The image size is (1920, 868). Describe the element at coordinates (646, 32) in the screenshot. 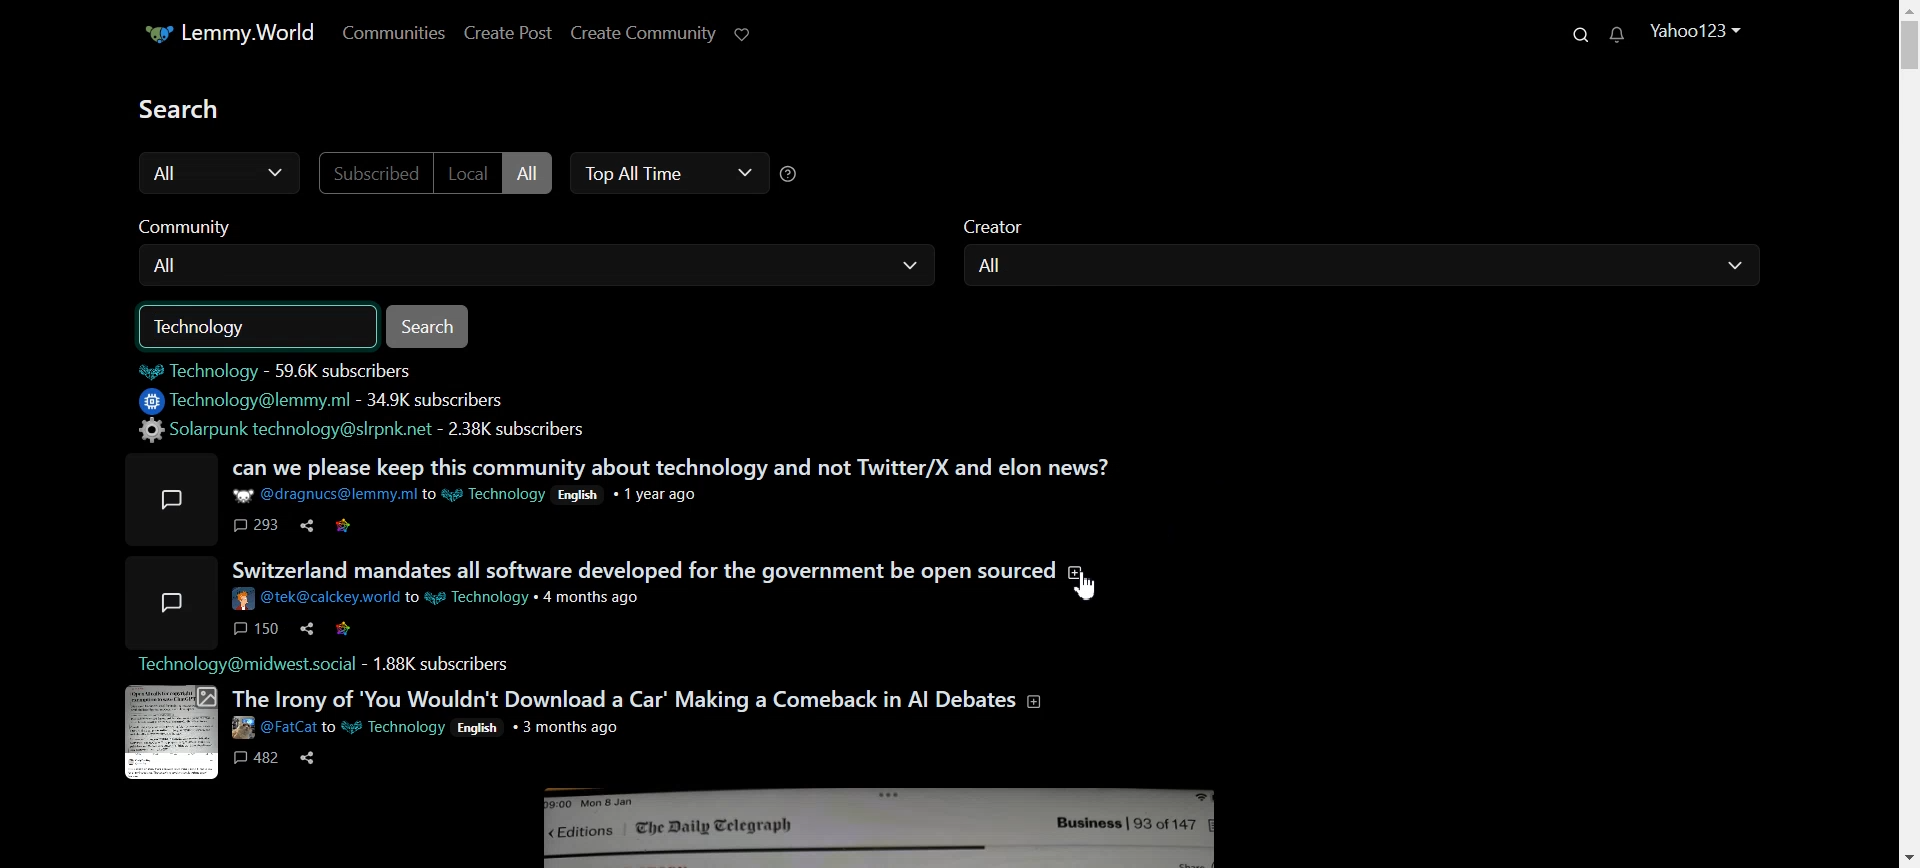

I see `Create Community ` at that location.